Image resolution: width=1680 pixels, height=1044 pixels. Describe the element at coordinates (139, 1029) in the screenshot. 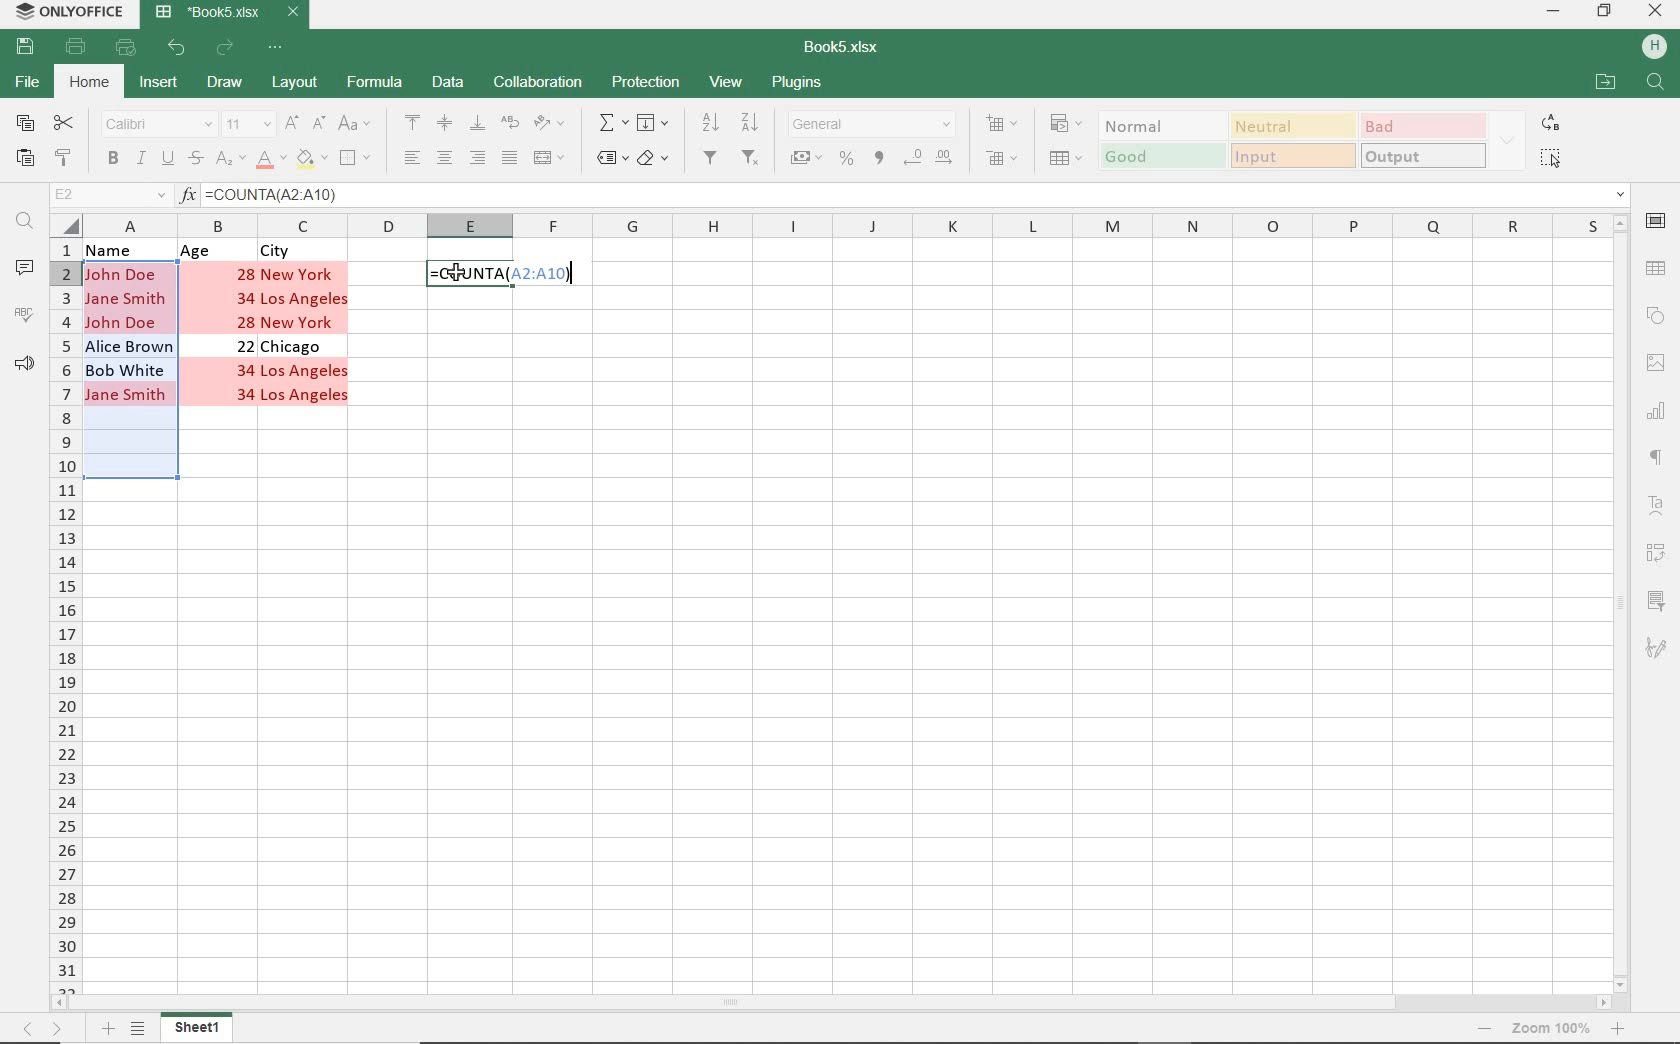

I see `LIST SHEETS` at that location.